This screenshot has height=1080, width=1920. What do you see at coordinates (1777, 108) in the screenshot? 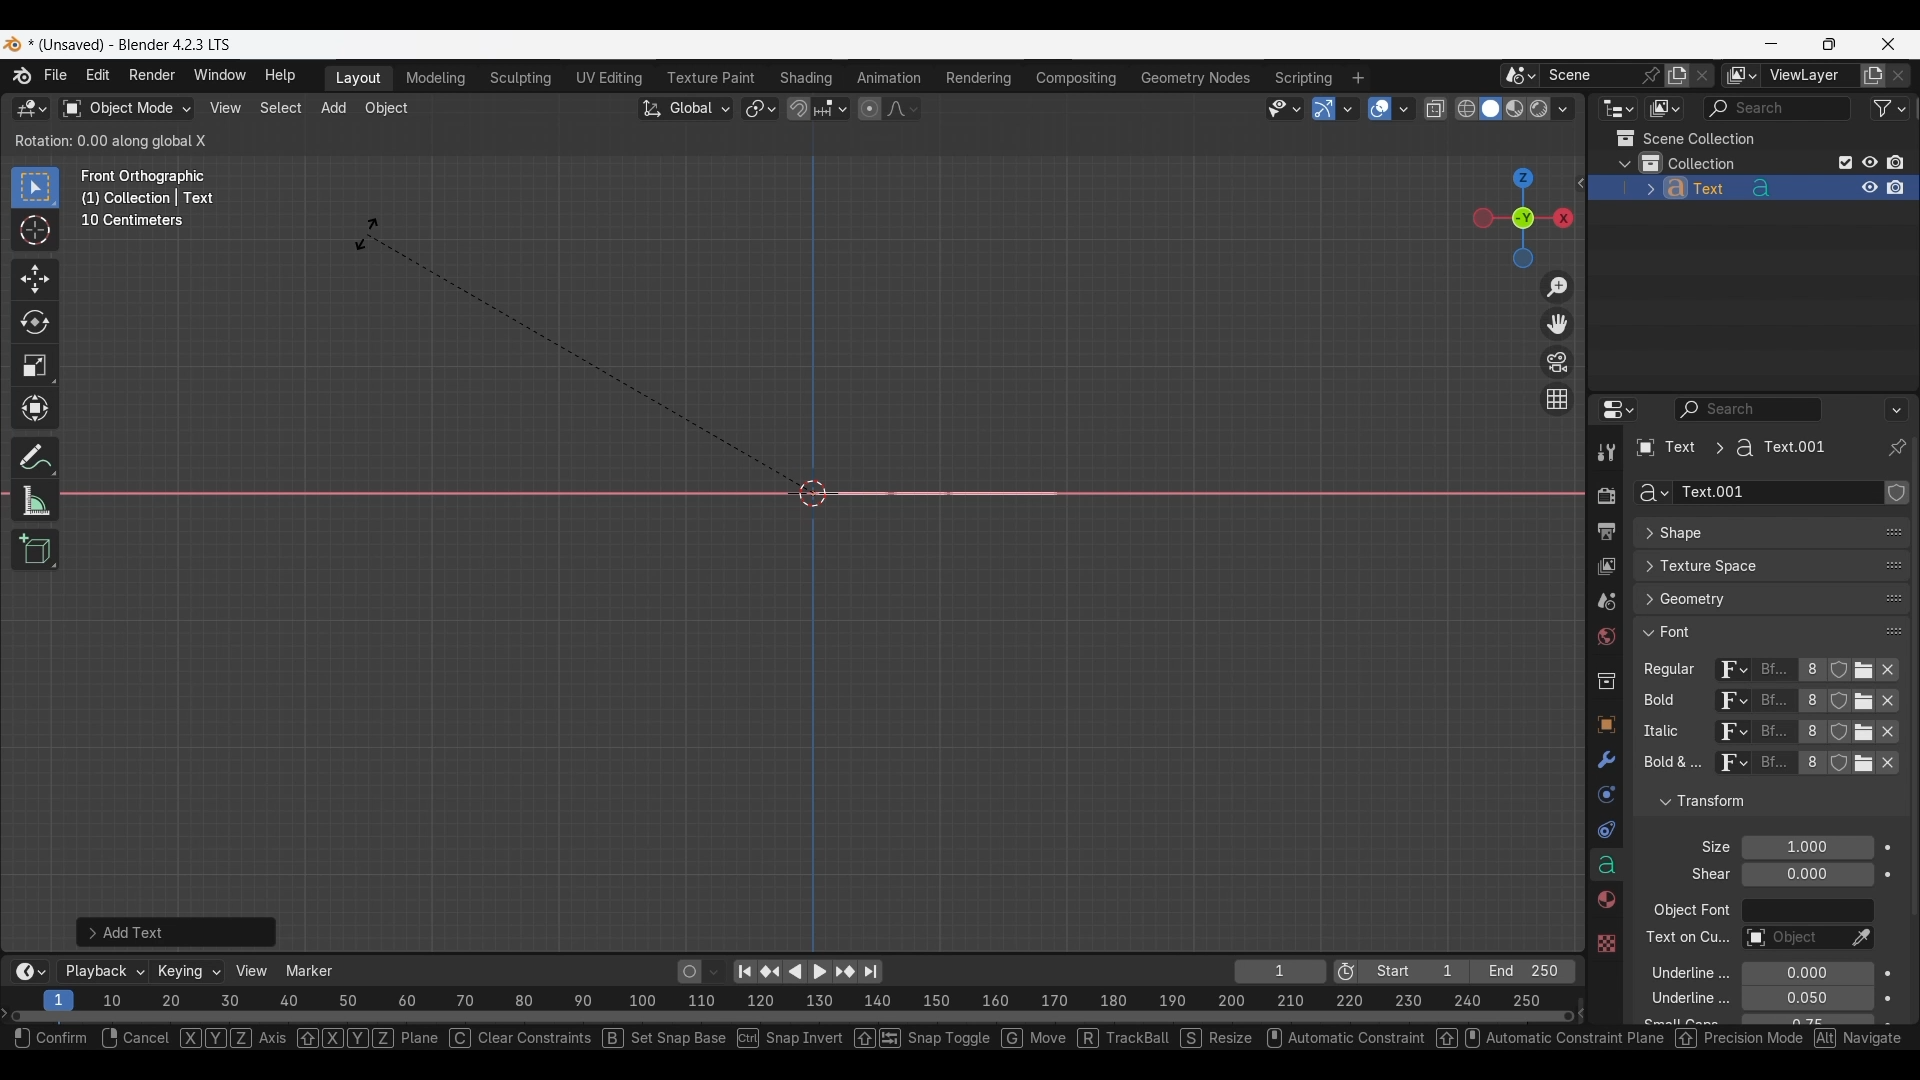
I see `Display filter` at bounding box center [1777, 108].